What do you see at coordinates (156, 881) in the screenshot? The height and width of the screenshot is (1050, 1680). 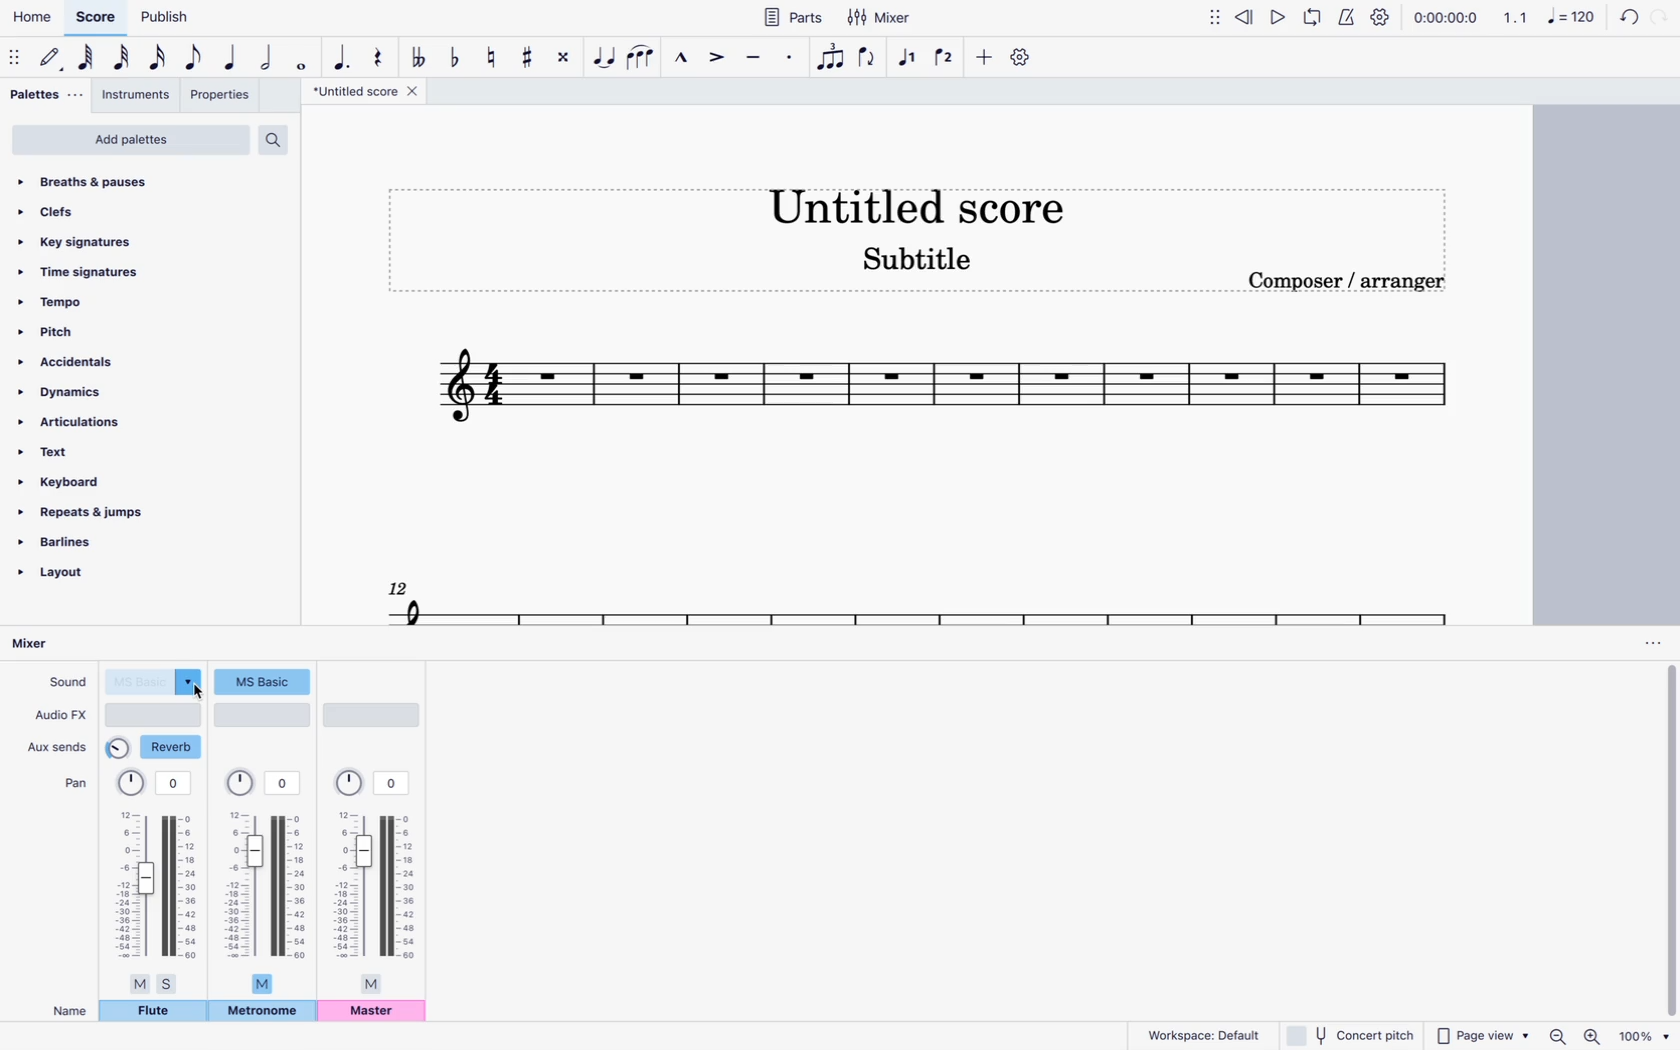 I see `pan` at bounding box center [156, 881].